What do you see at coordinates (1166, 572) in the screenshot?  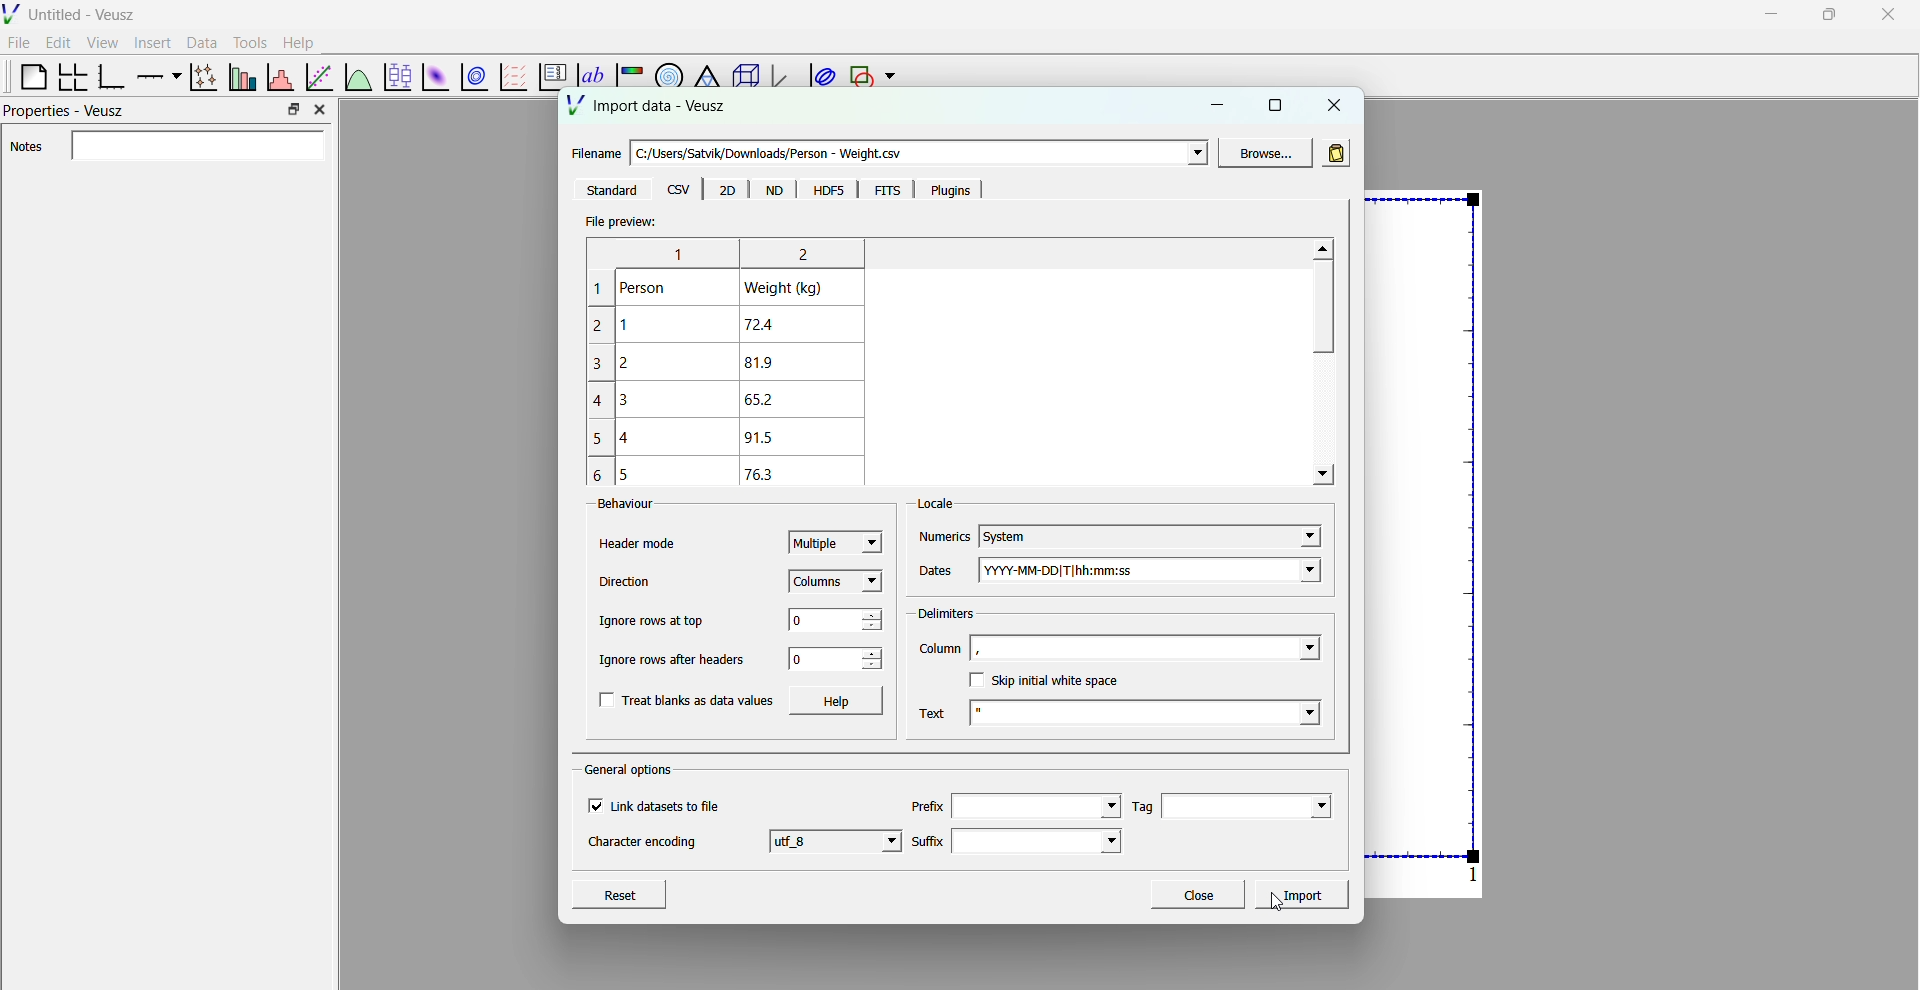 I see `YYYY-MM-DD|T|hh:mm:ss - dropdown` at bounding box center [1166, 572].